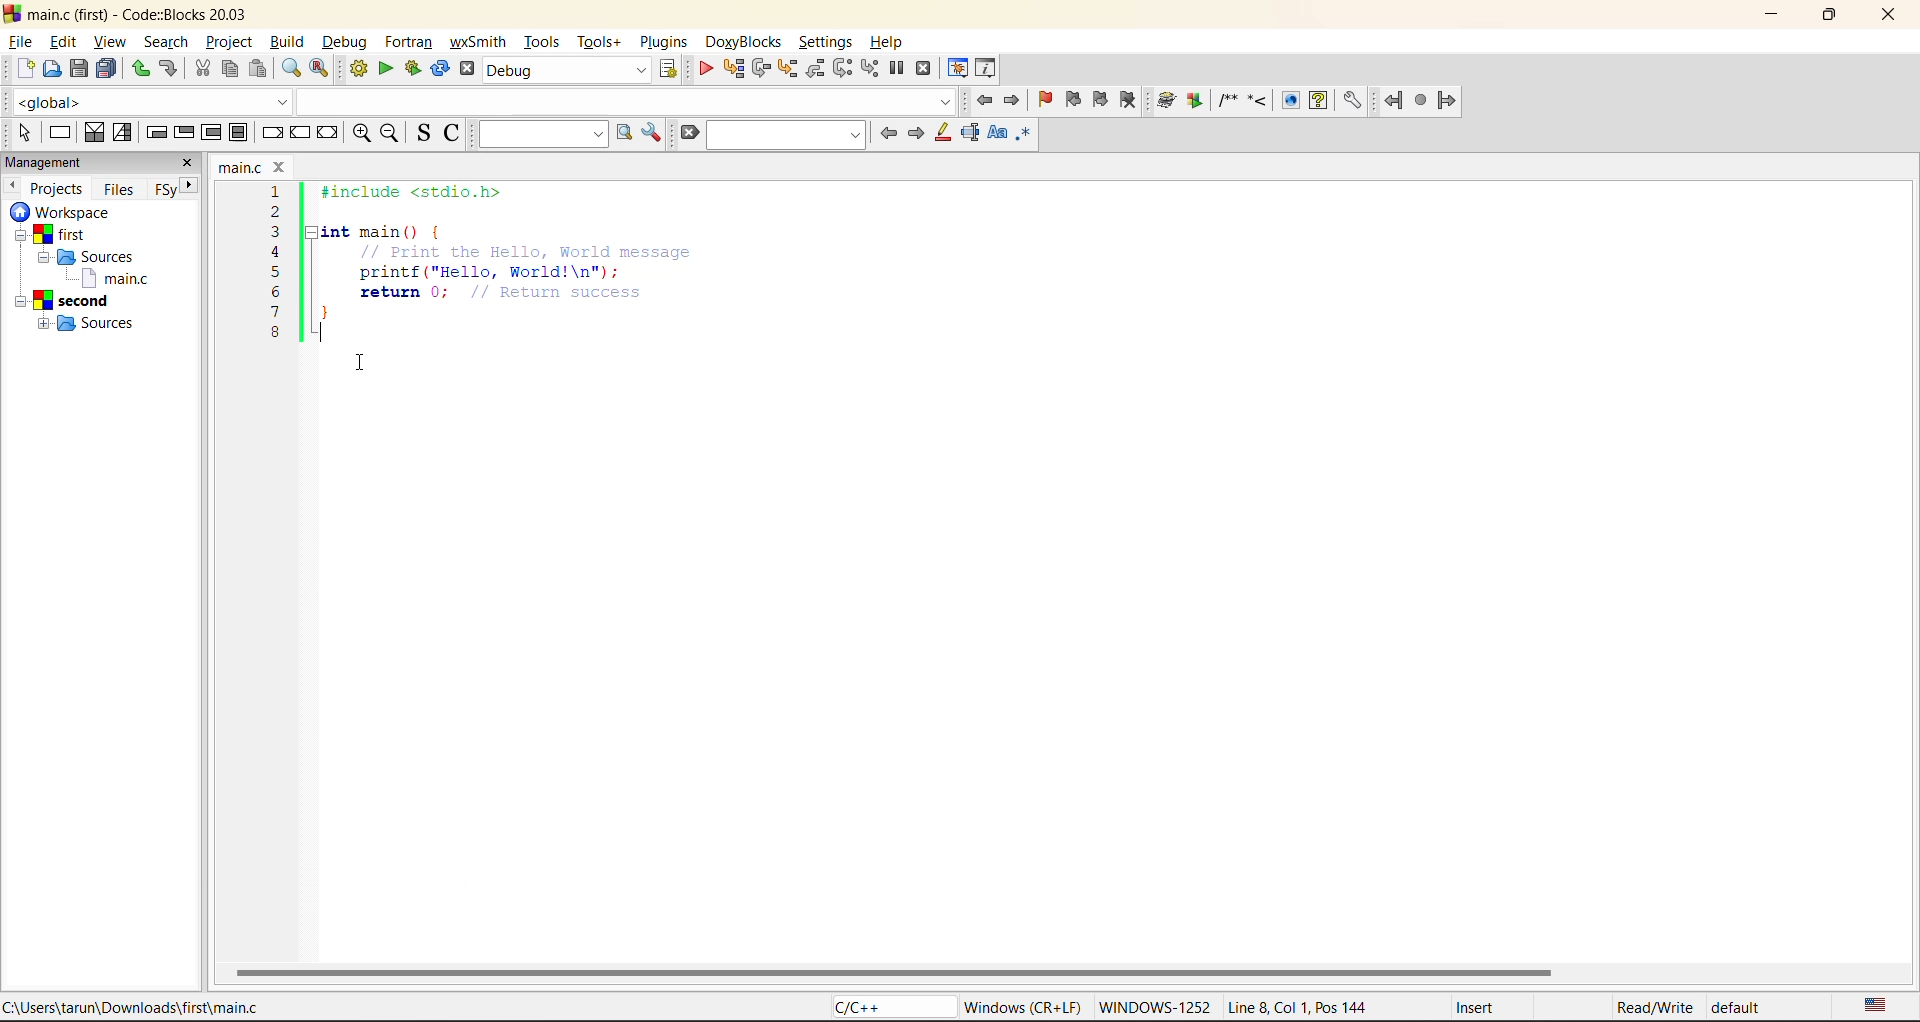 This screenshot has width=1920, height=1022. I want to click on settings, so click(822, 38).